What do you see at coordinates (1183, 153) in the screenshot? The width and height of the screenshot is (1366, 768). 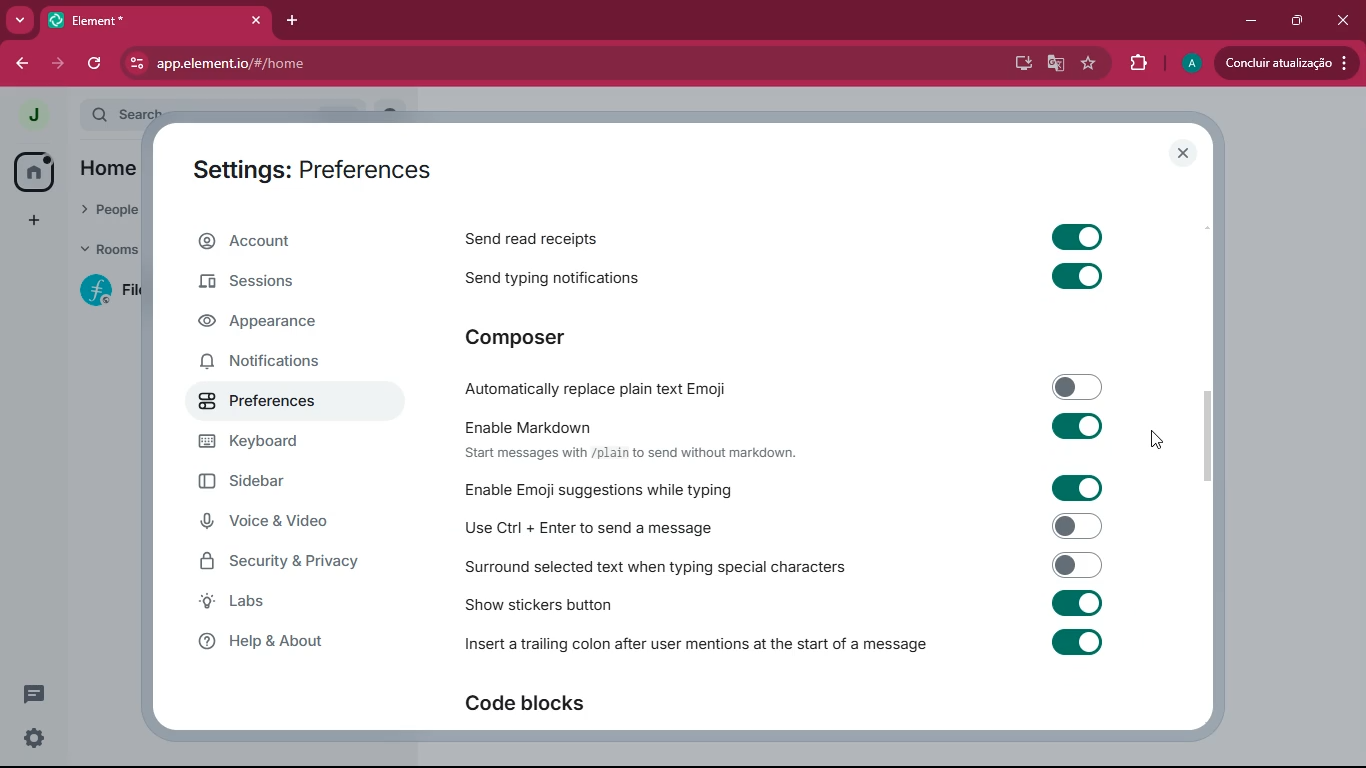 I see `close` at bounding box center [1183, 153].